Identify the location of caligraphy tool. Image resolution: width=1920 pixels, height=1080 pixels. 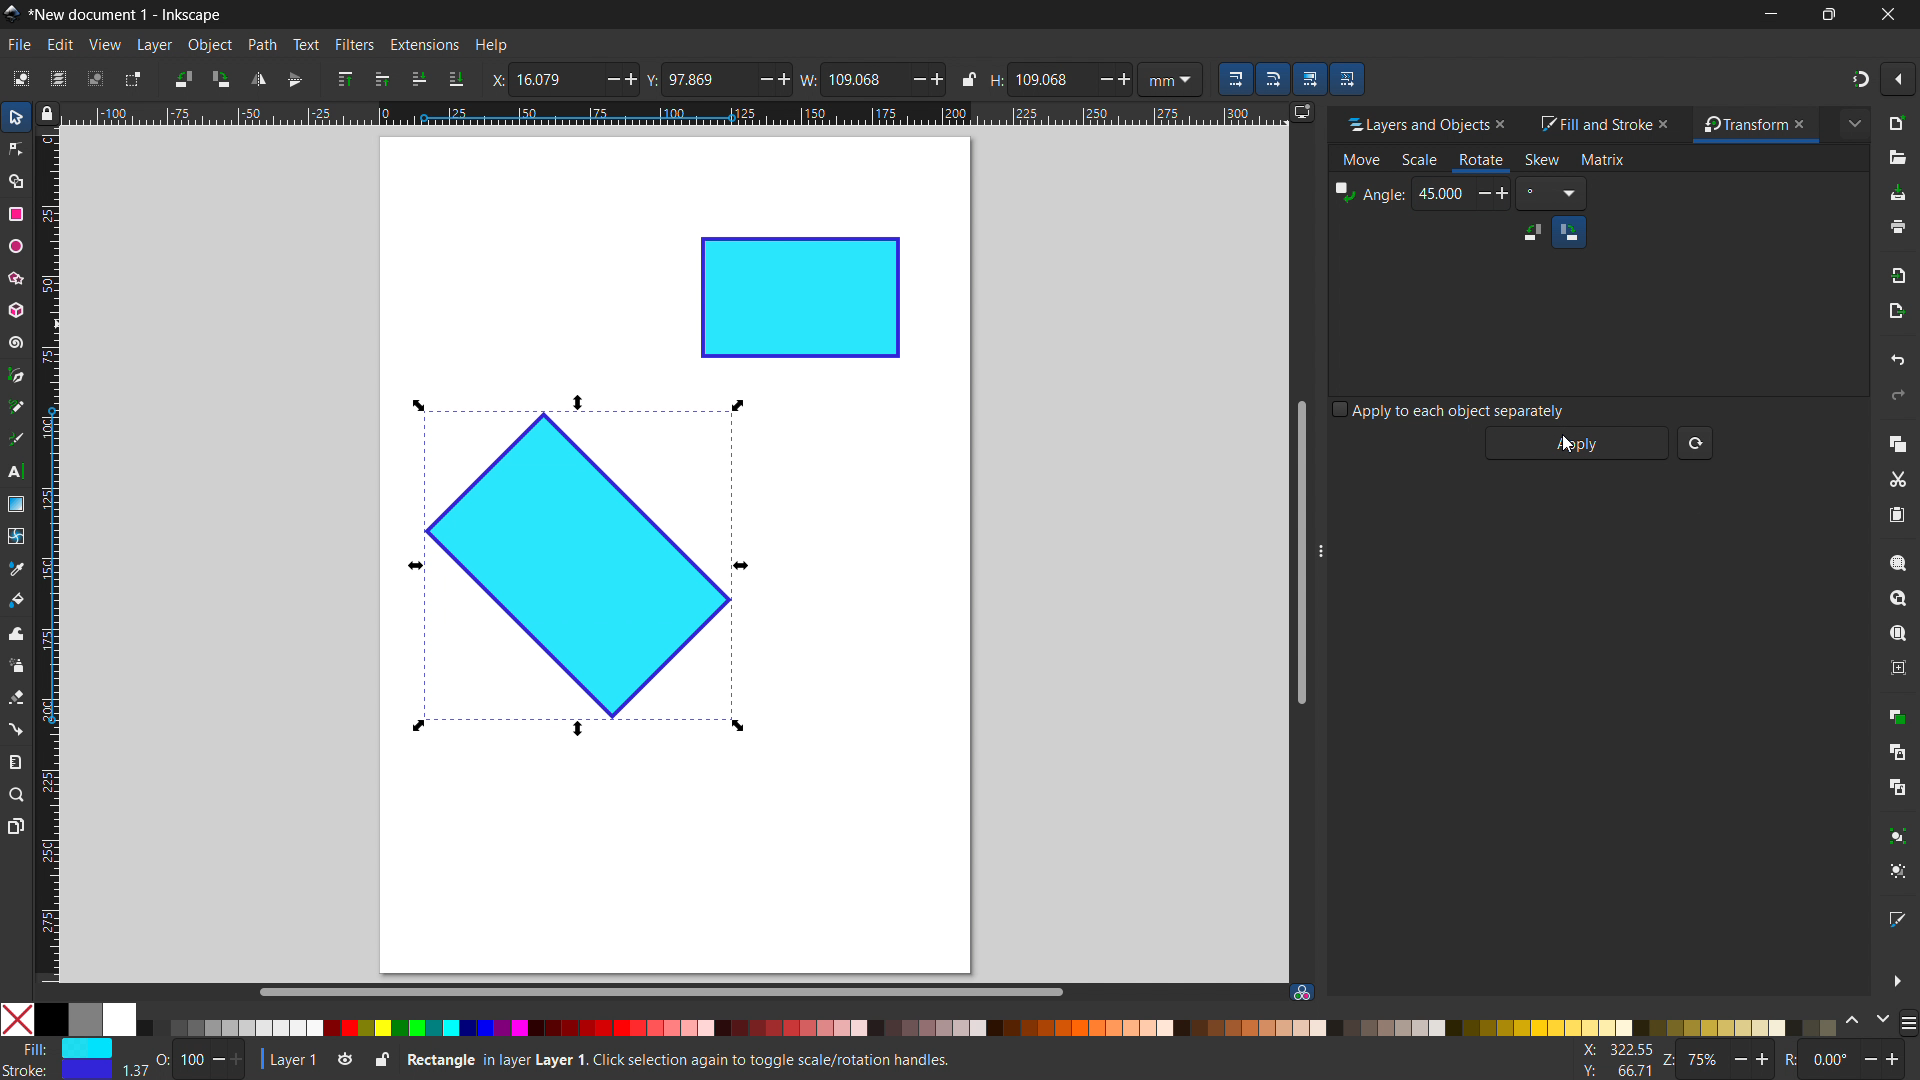
(14, 438).